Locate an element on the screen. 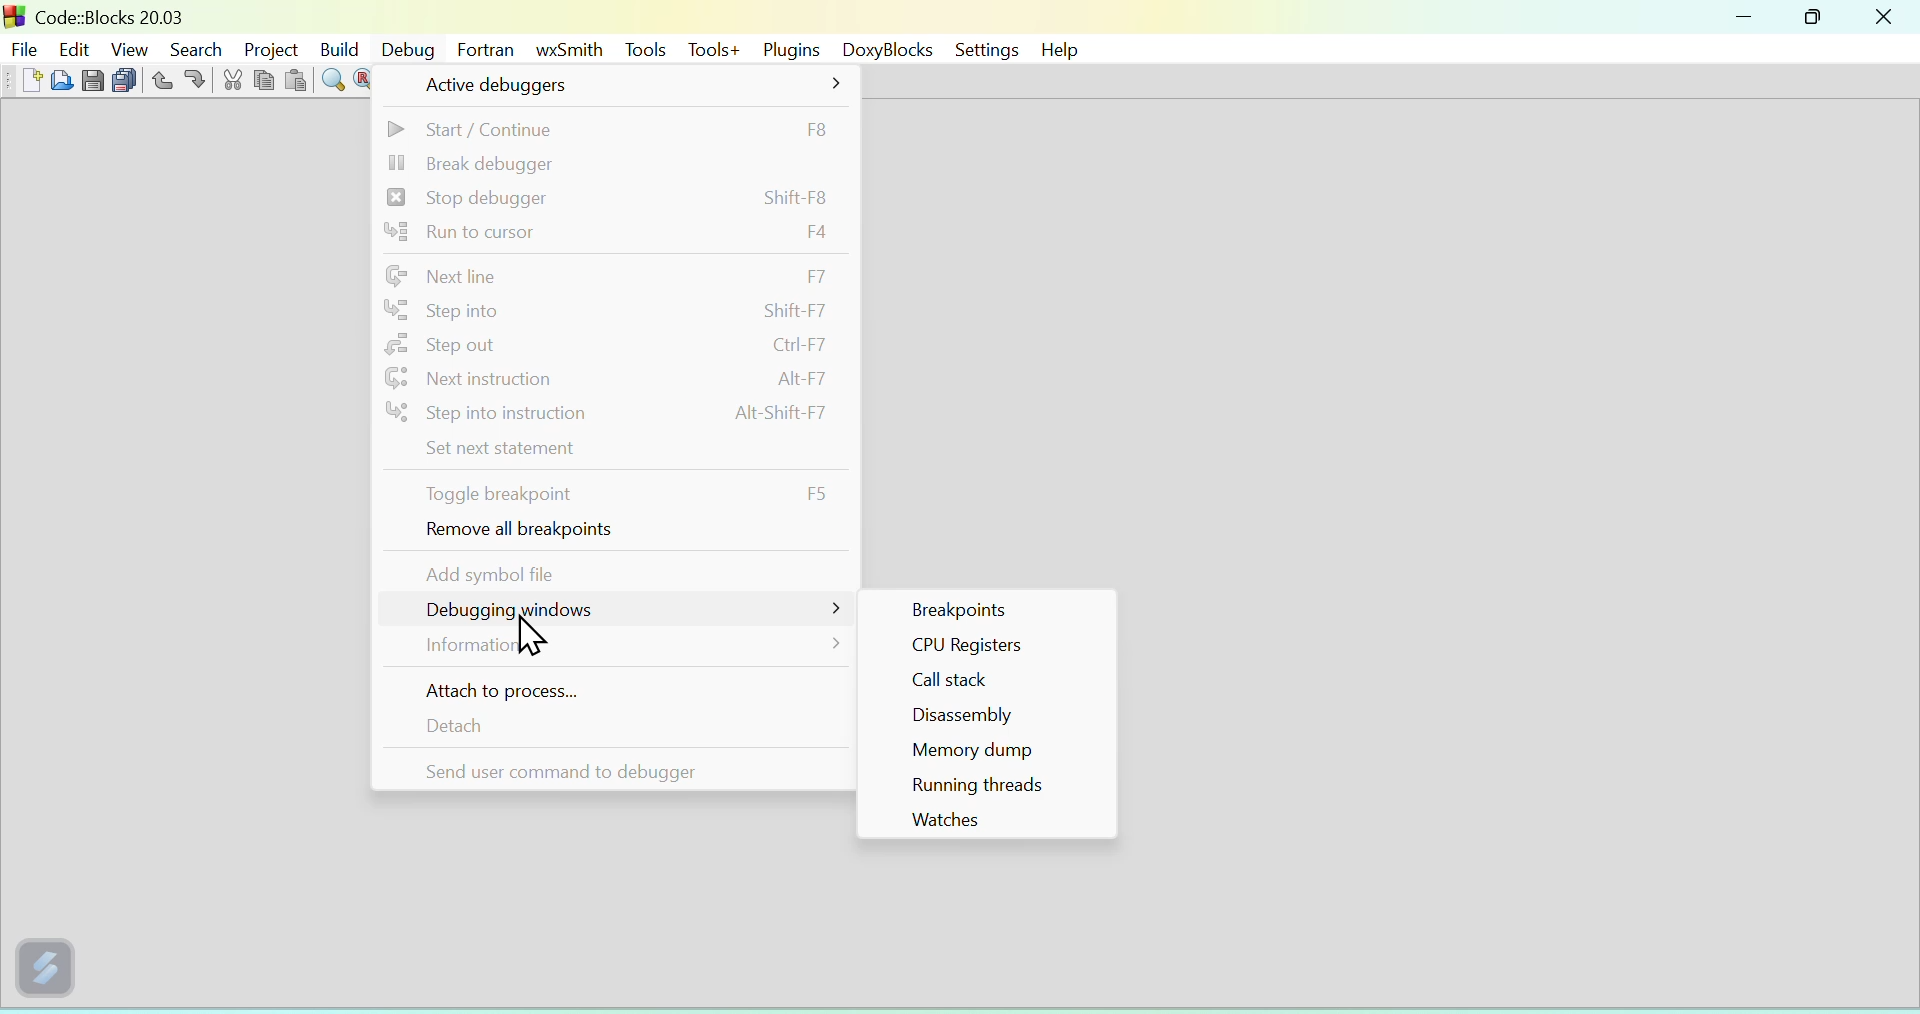 The height and width of the screenshot is (1014, 1920). Search is located at coordinates (192, 48).